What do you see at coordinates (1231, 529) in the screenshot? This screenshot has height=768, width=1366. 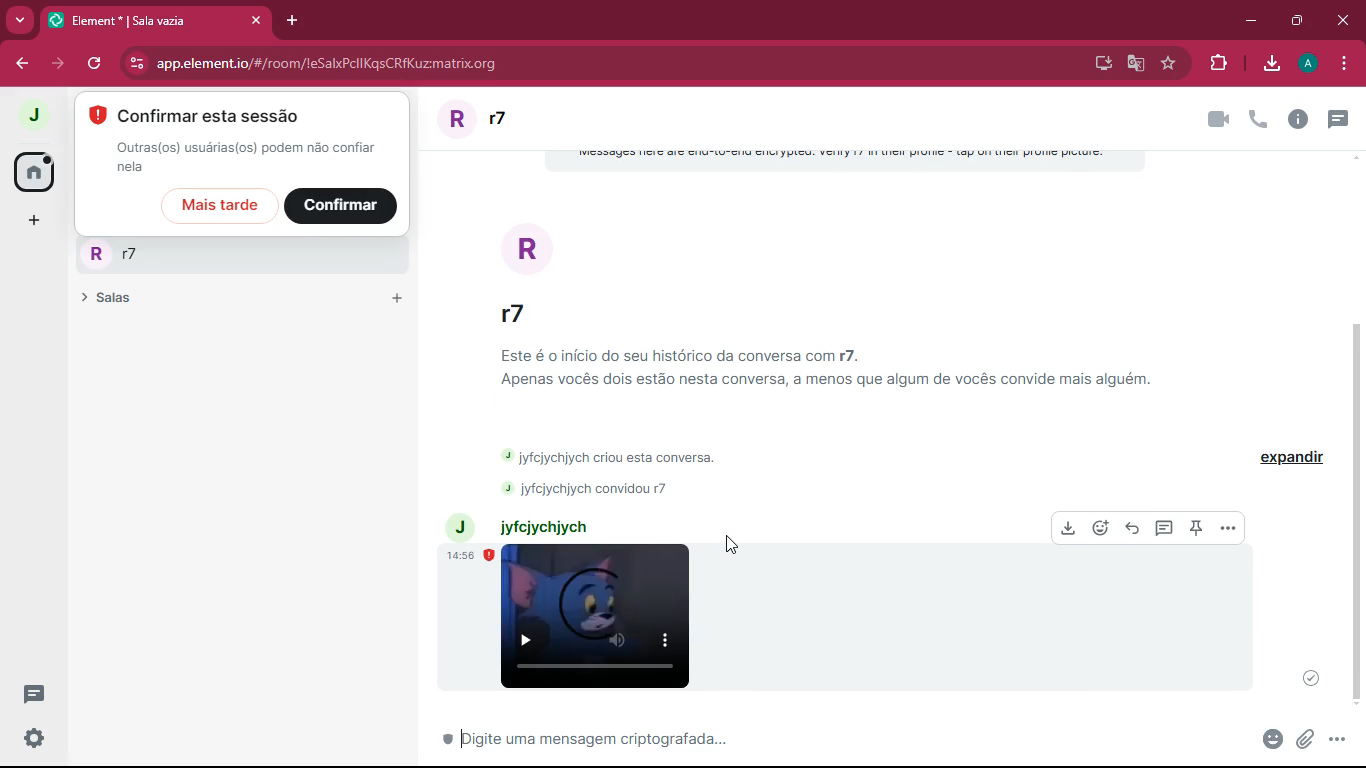 I see `more` at bounding box center [1231, 529].